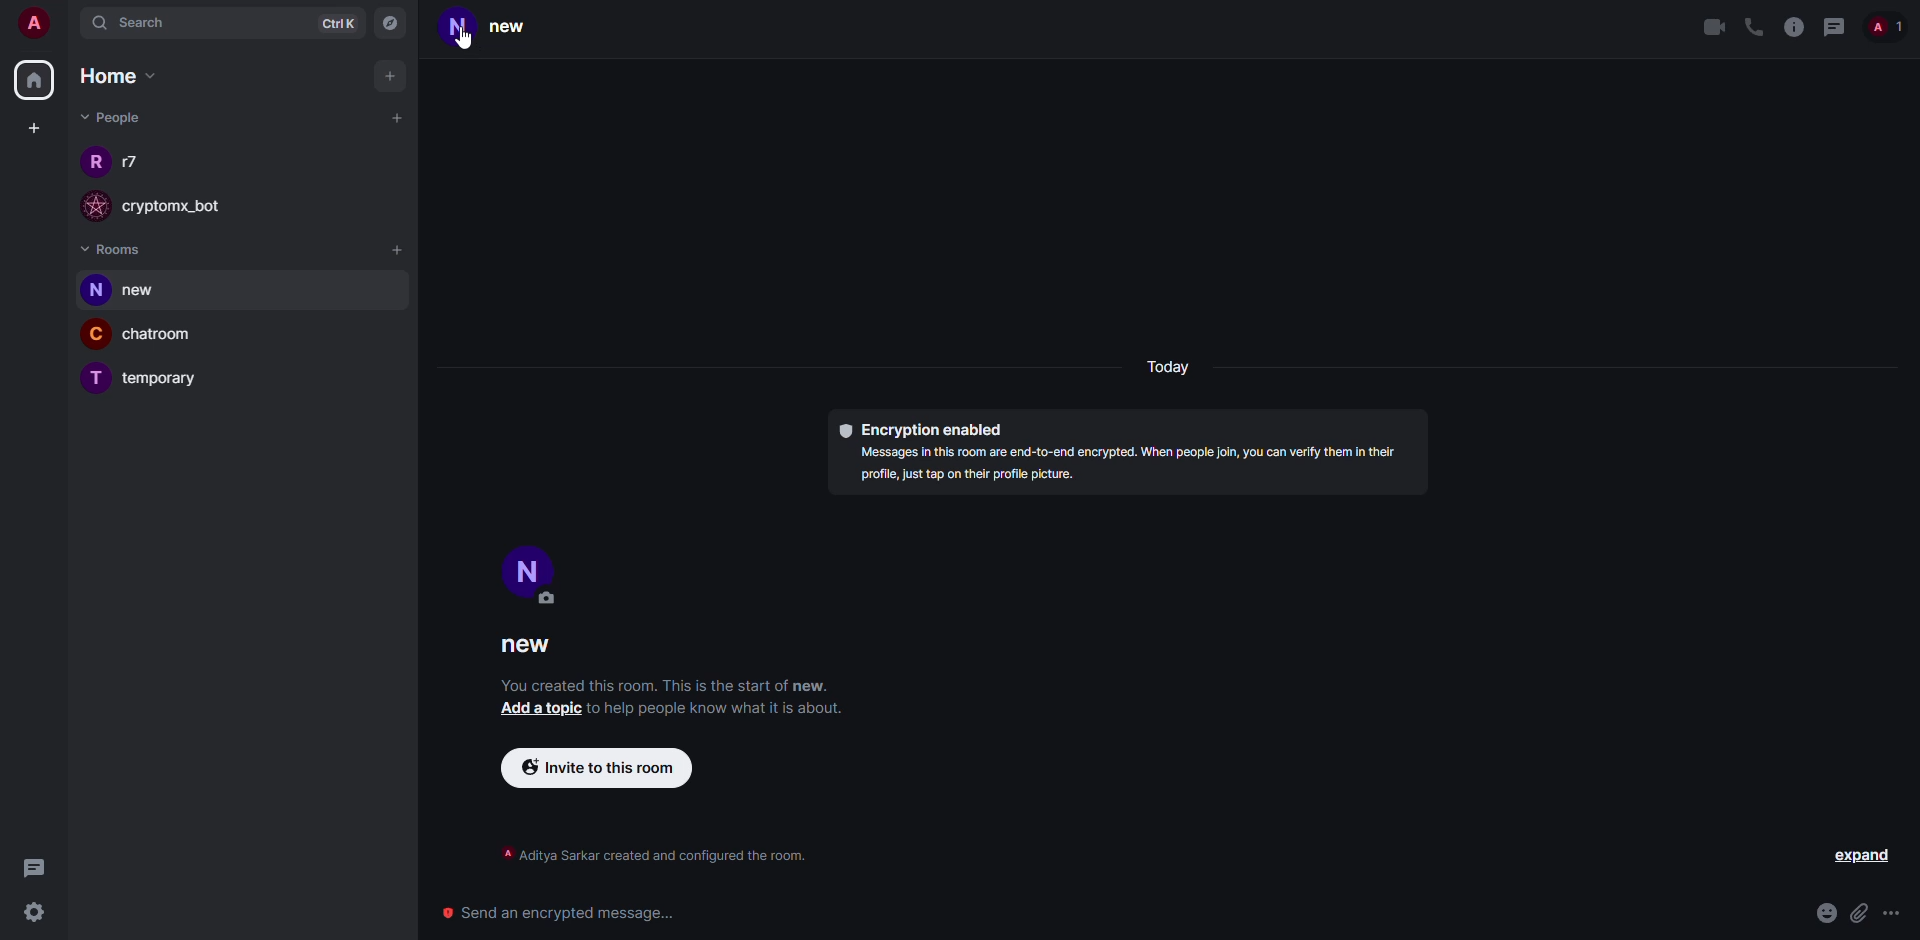  Describe the element at coordinates (723, 708) in the screenshot. I see `info` at that location.